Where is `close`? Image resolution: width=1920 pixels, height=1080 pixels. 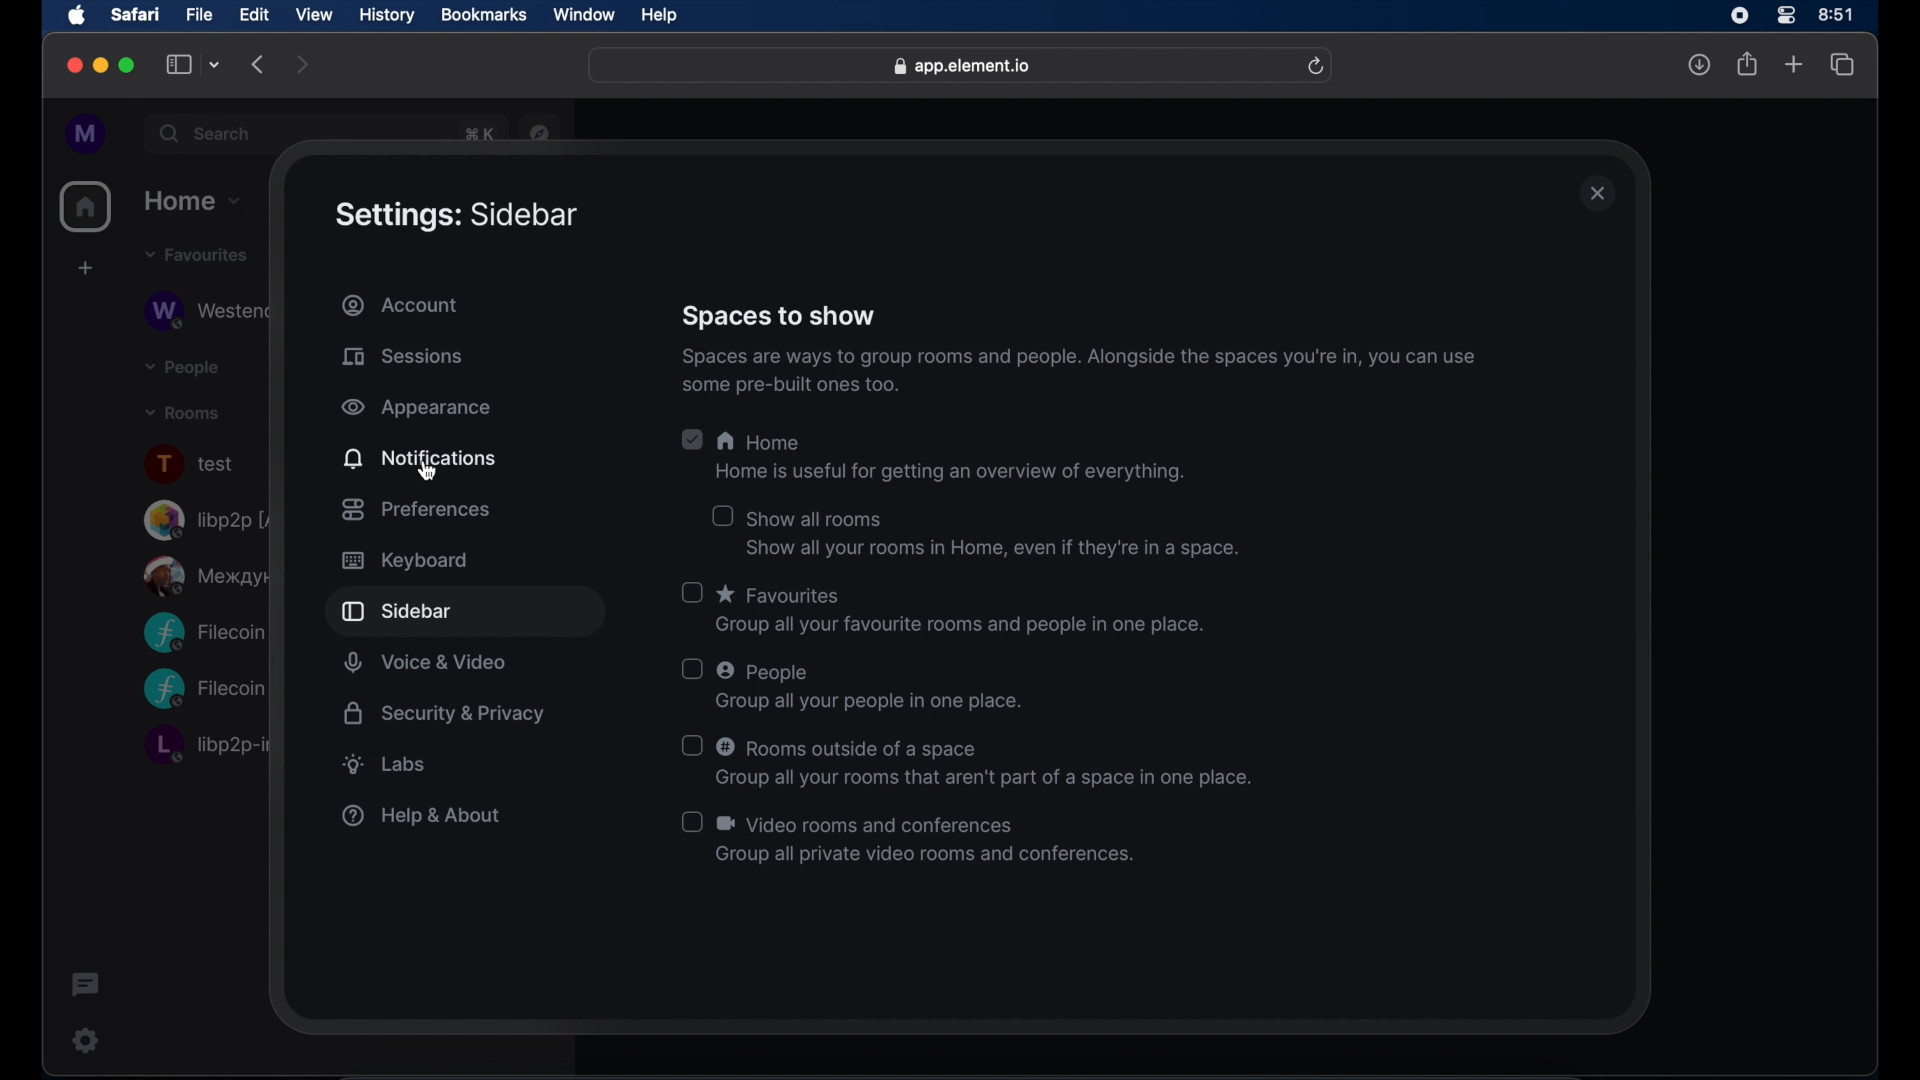
close is located at coordinates (73, 66).